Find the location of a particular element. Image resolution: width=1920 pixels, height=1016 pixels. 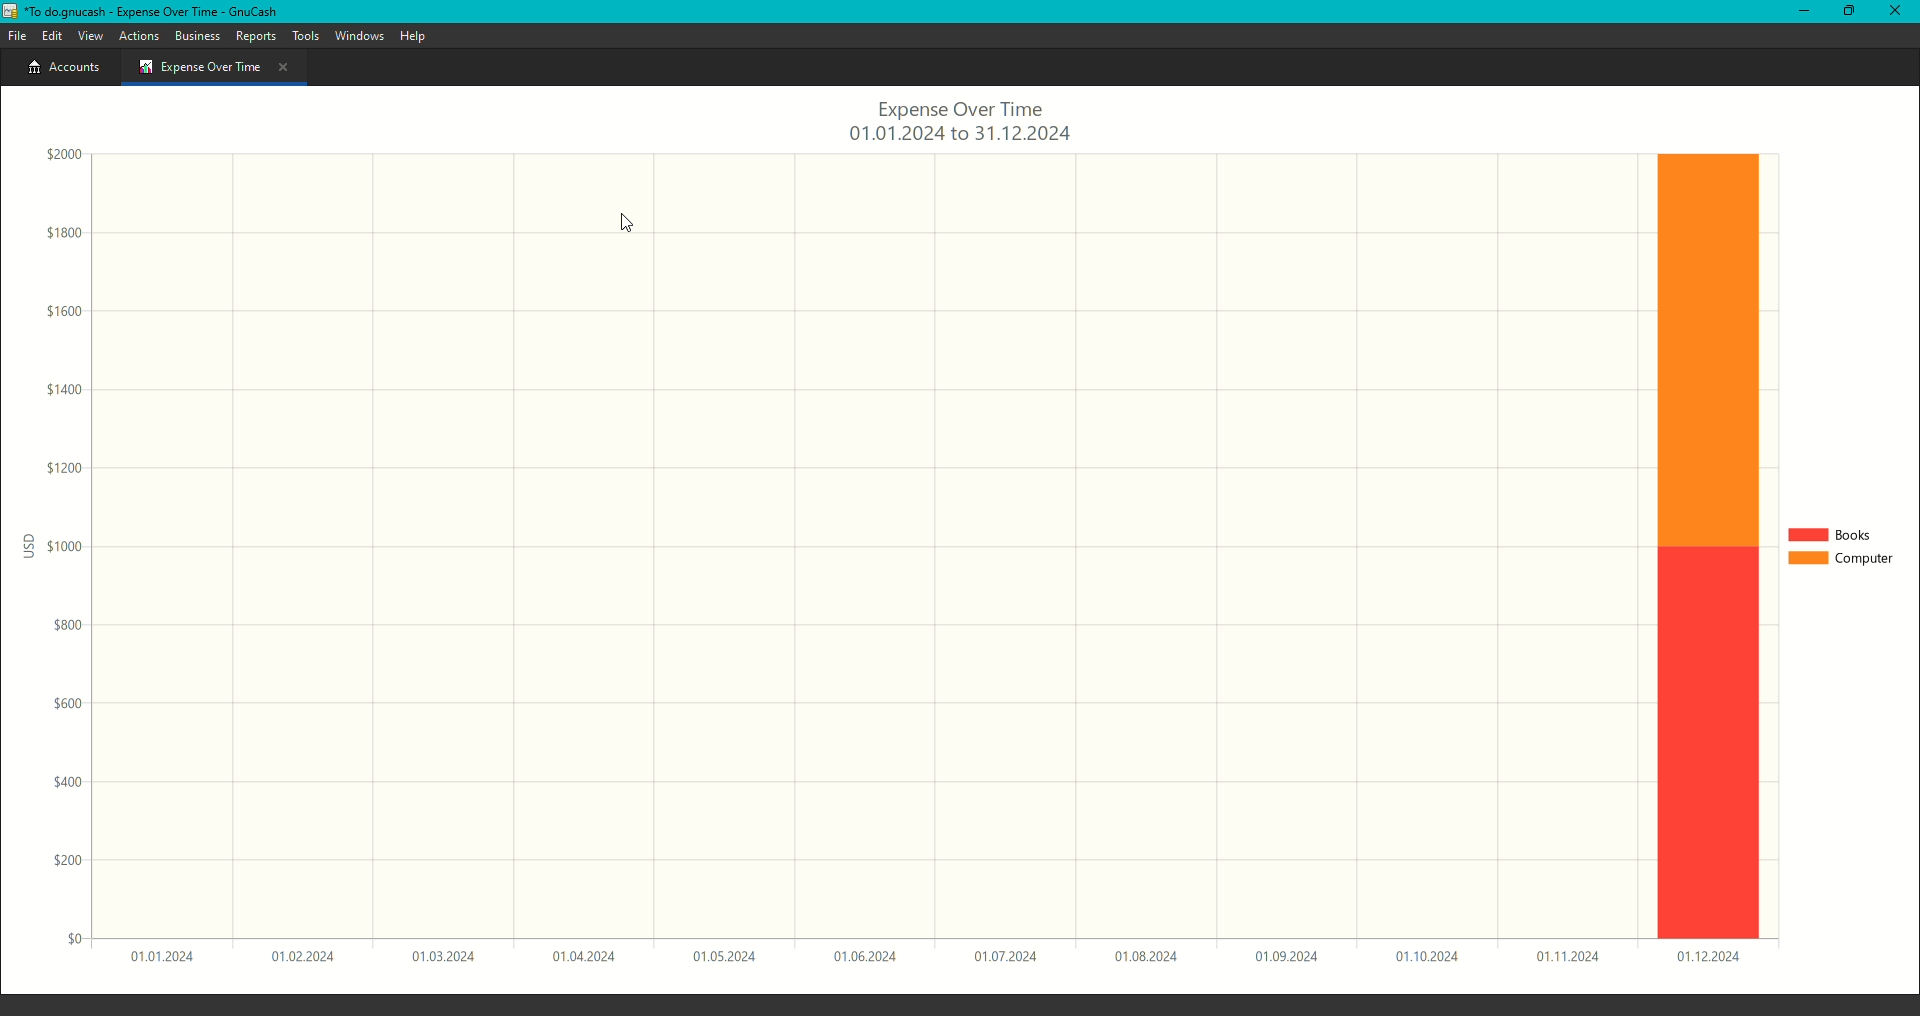

Help is located at coordinates (414, 37).